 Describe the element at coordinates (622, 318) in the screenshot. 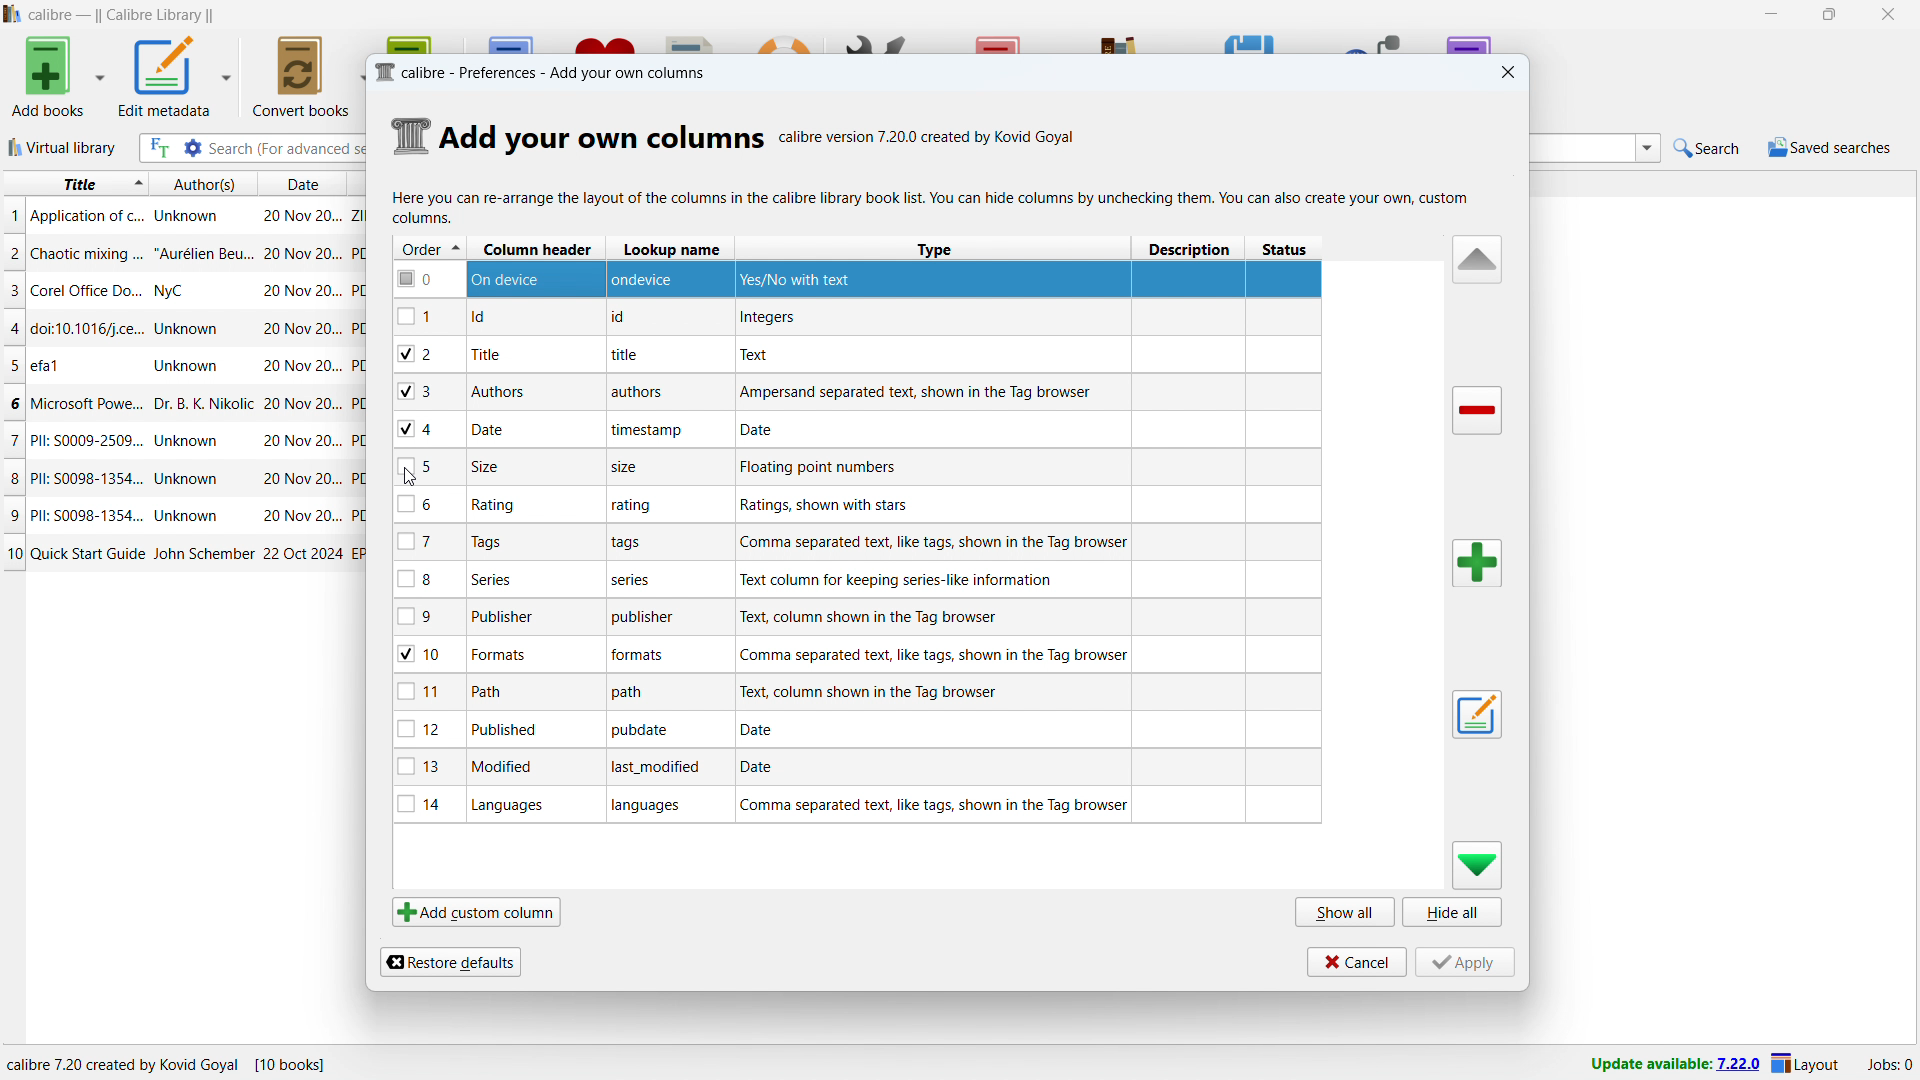

I see `id` at that location.